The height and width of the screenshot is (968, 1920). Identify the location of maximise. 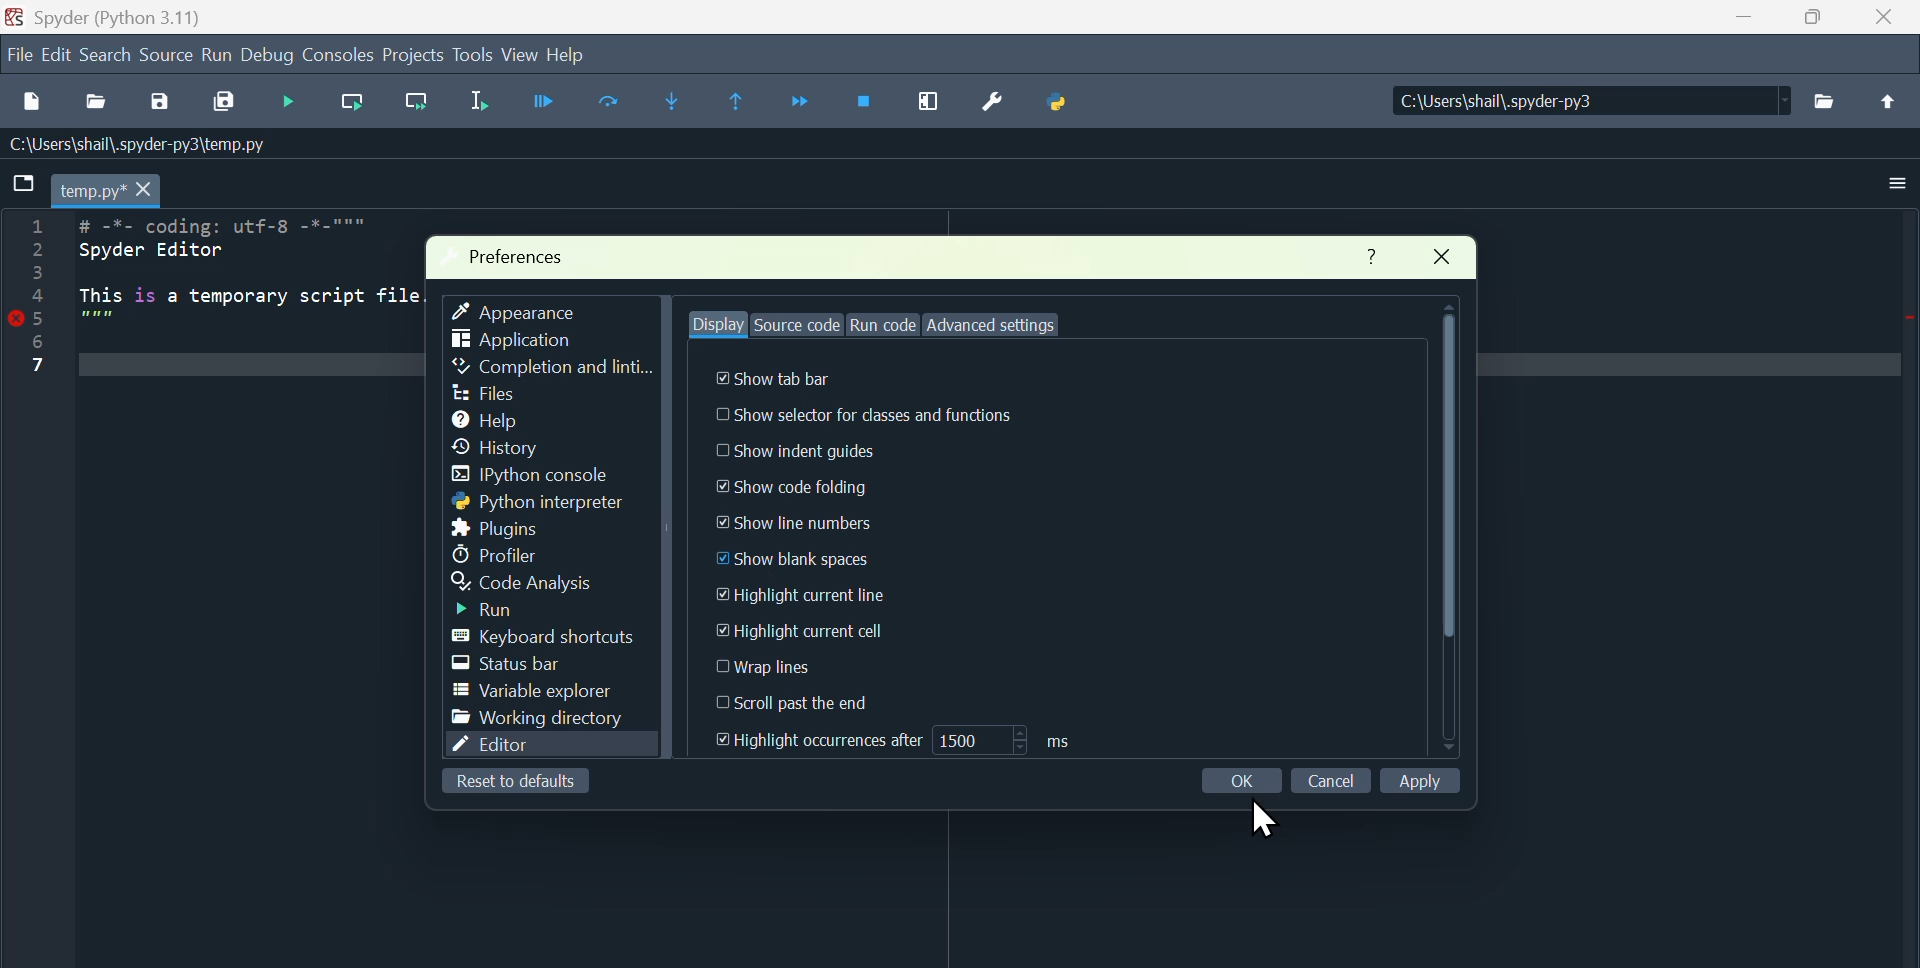
(1815, 21).